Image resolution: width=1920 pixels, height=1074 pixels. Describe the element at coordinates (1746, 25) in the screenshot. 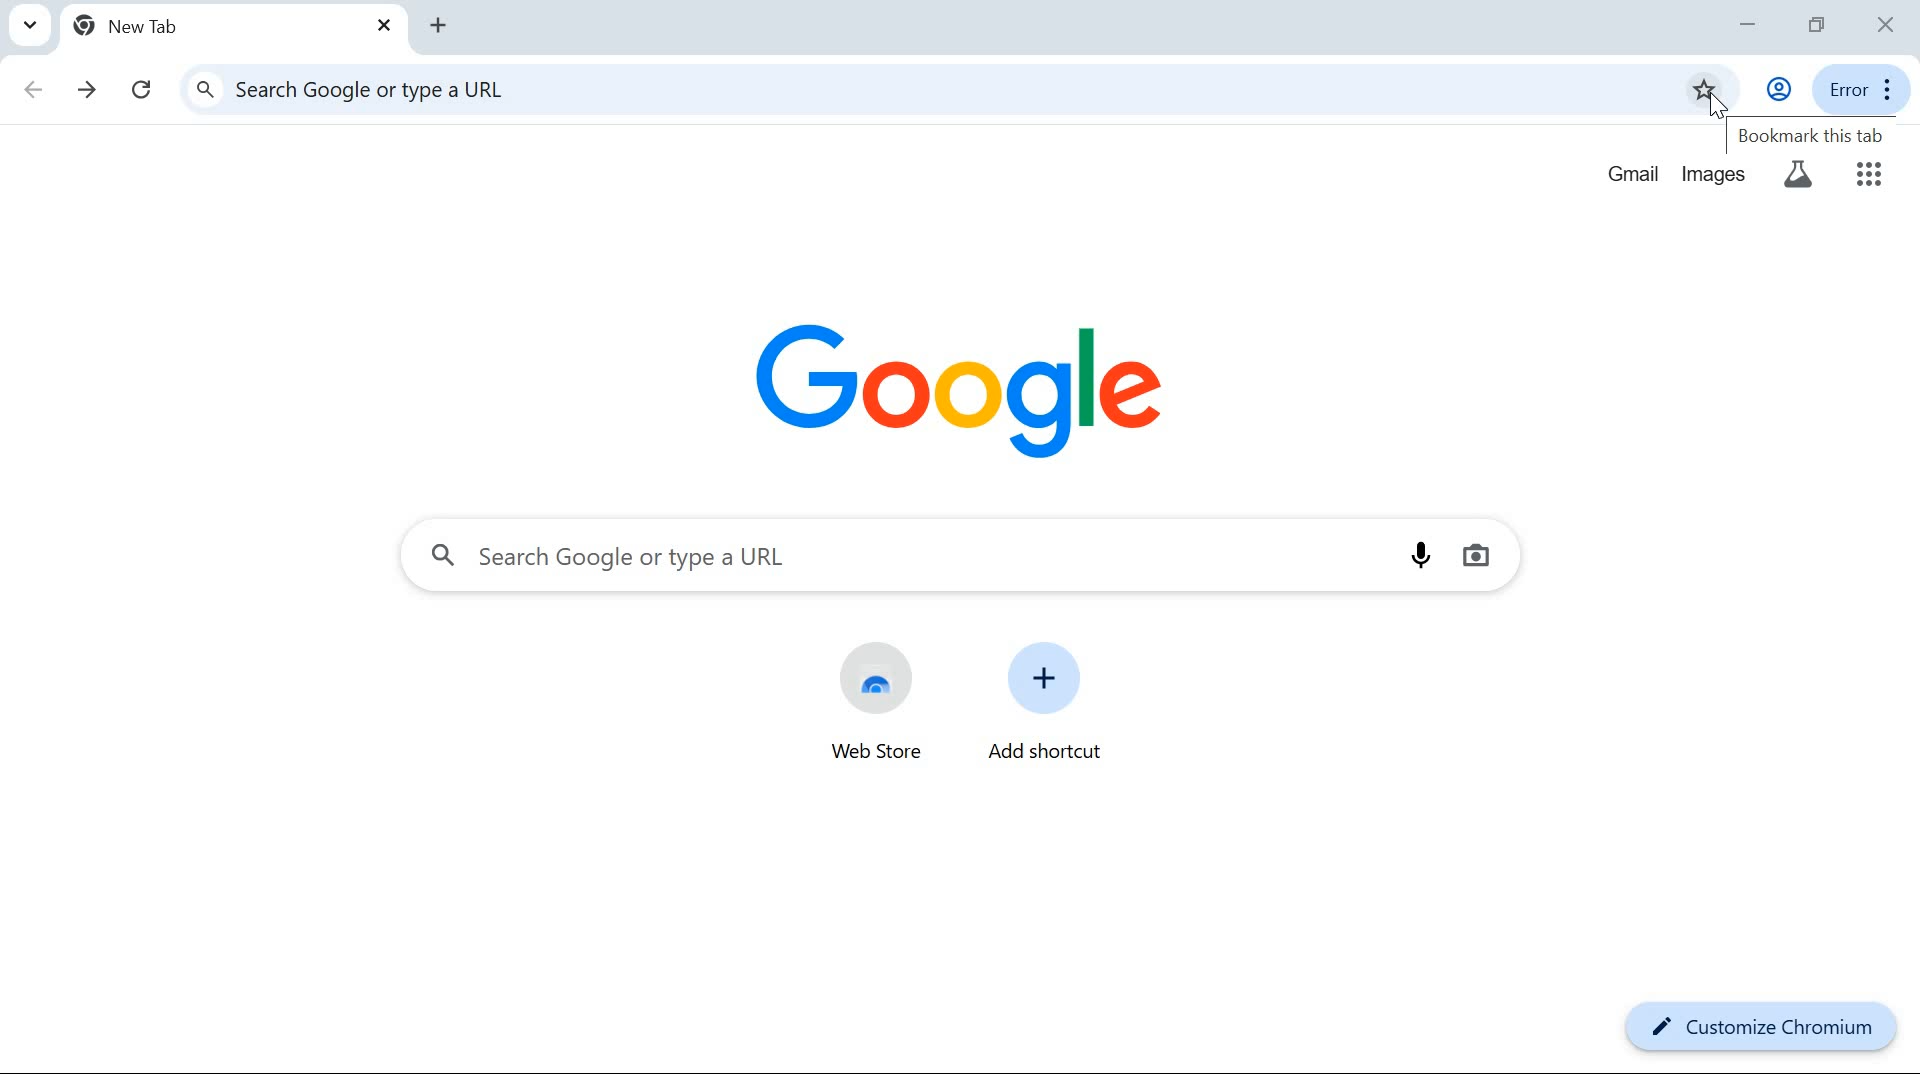

I see `minimize` at that location.